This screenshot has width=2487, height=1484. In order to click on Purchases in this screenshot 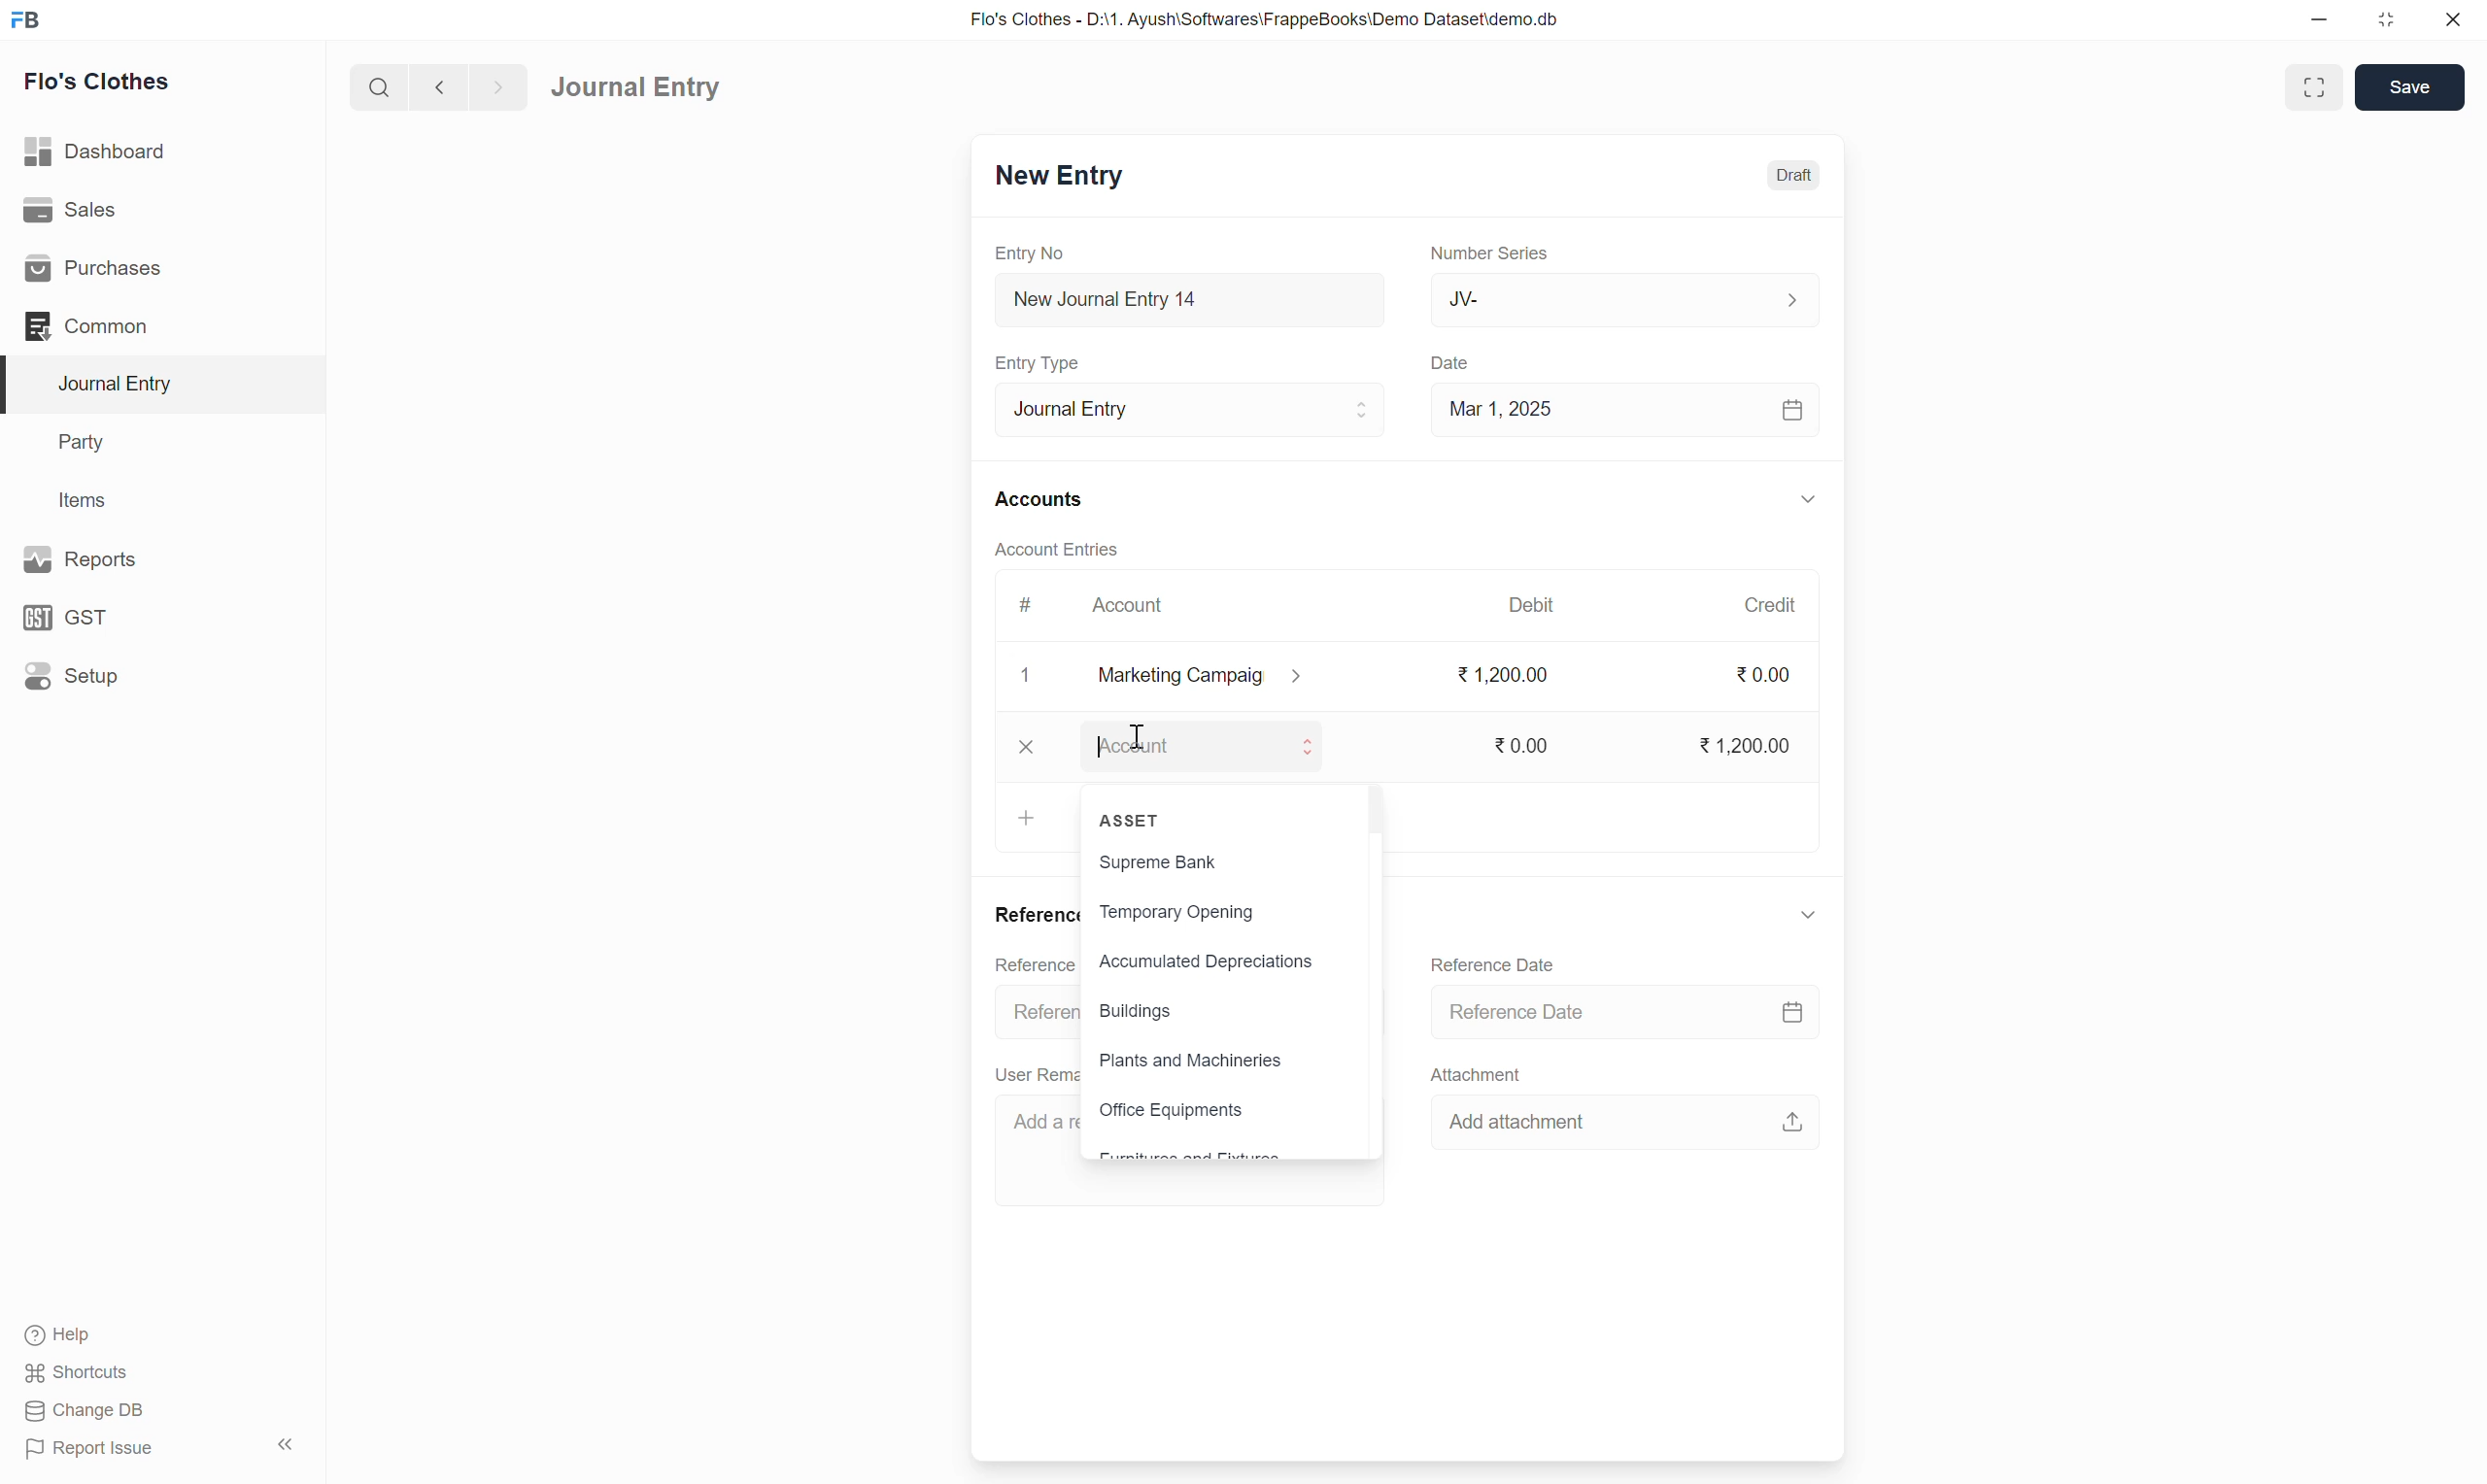, I will do `click(99, 269)`.